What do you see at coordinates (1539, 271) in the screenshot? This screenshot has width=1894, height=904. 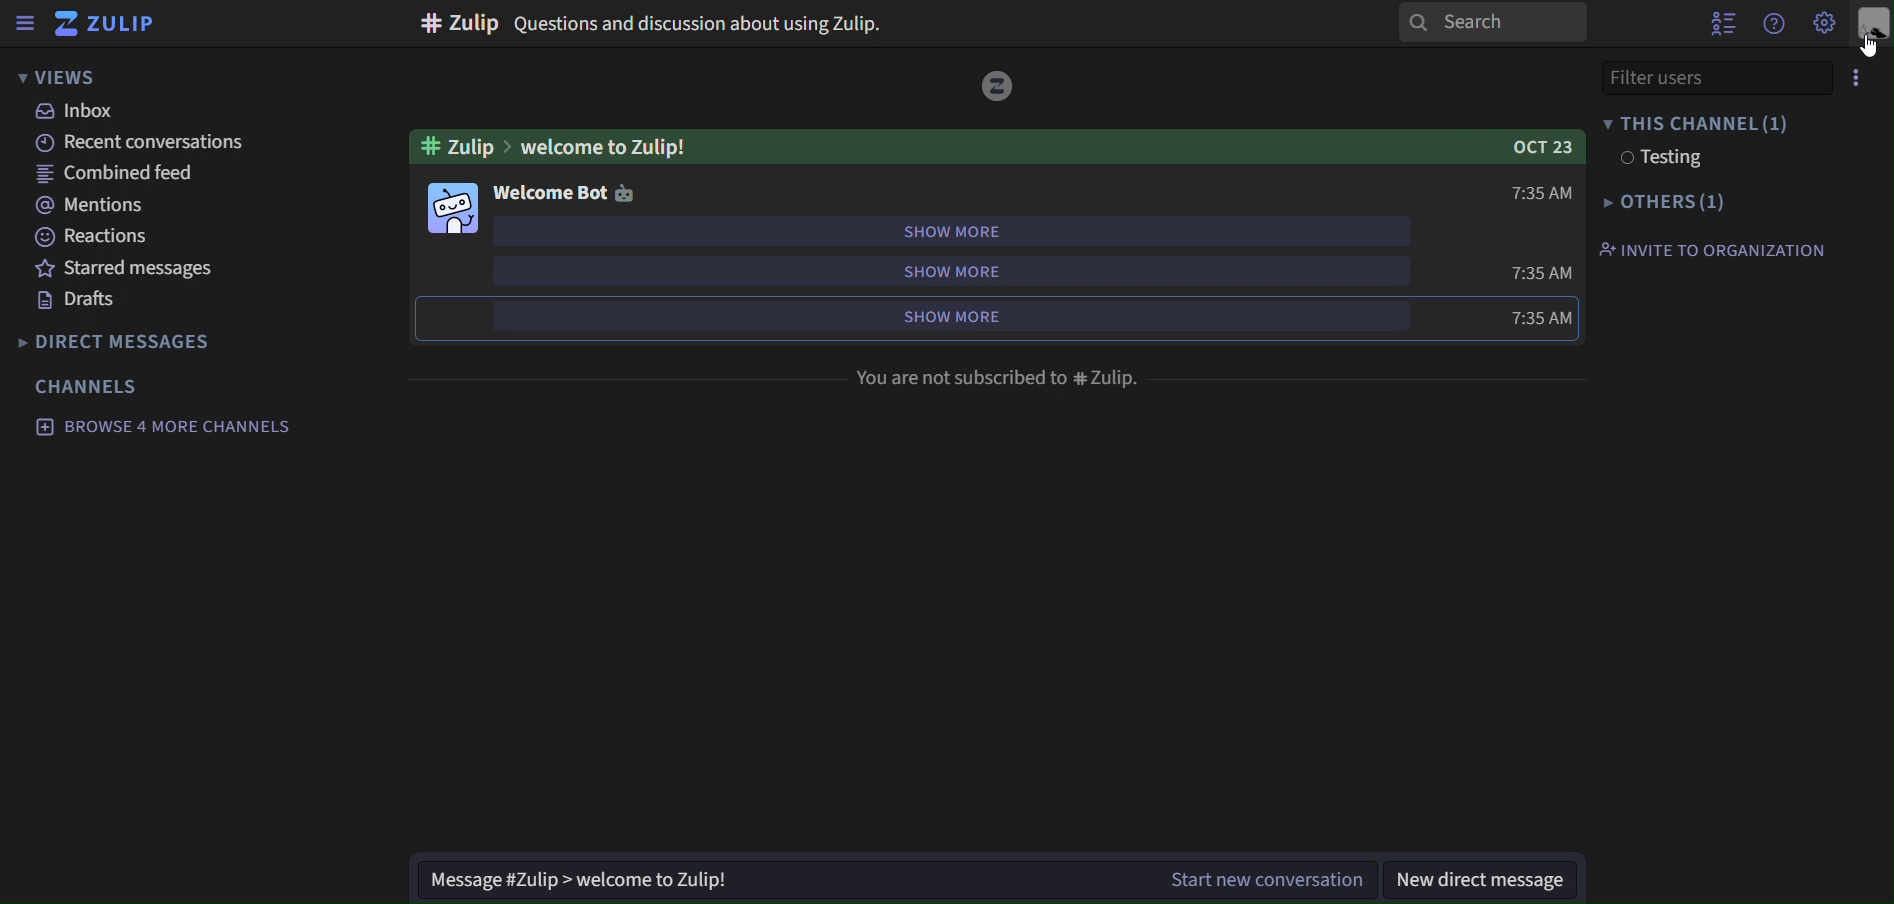 I see `time` at bounding box center [1539, 271].